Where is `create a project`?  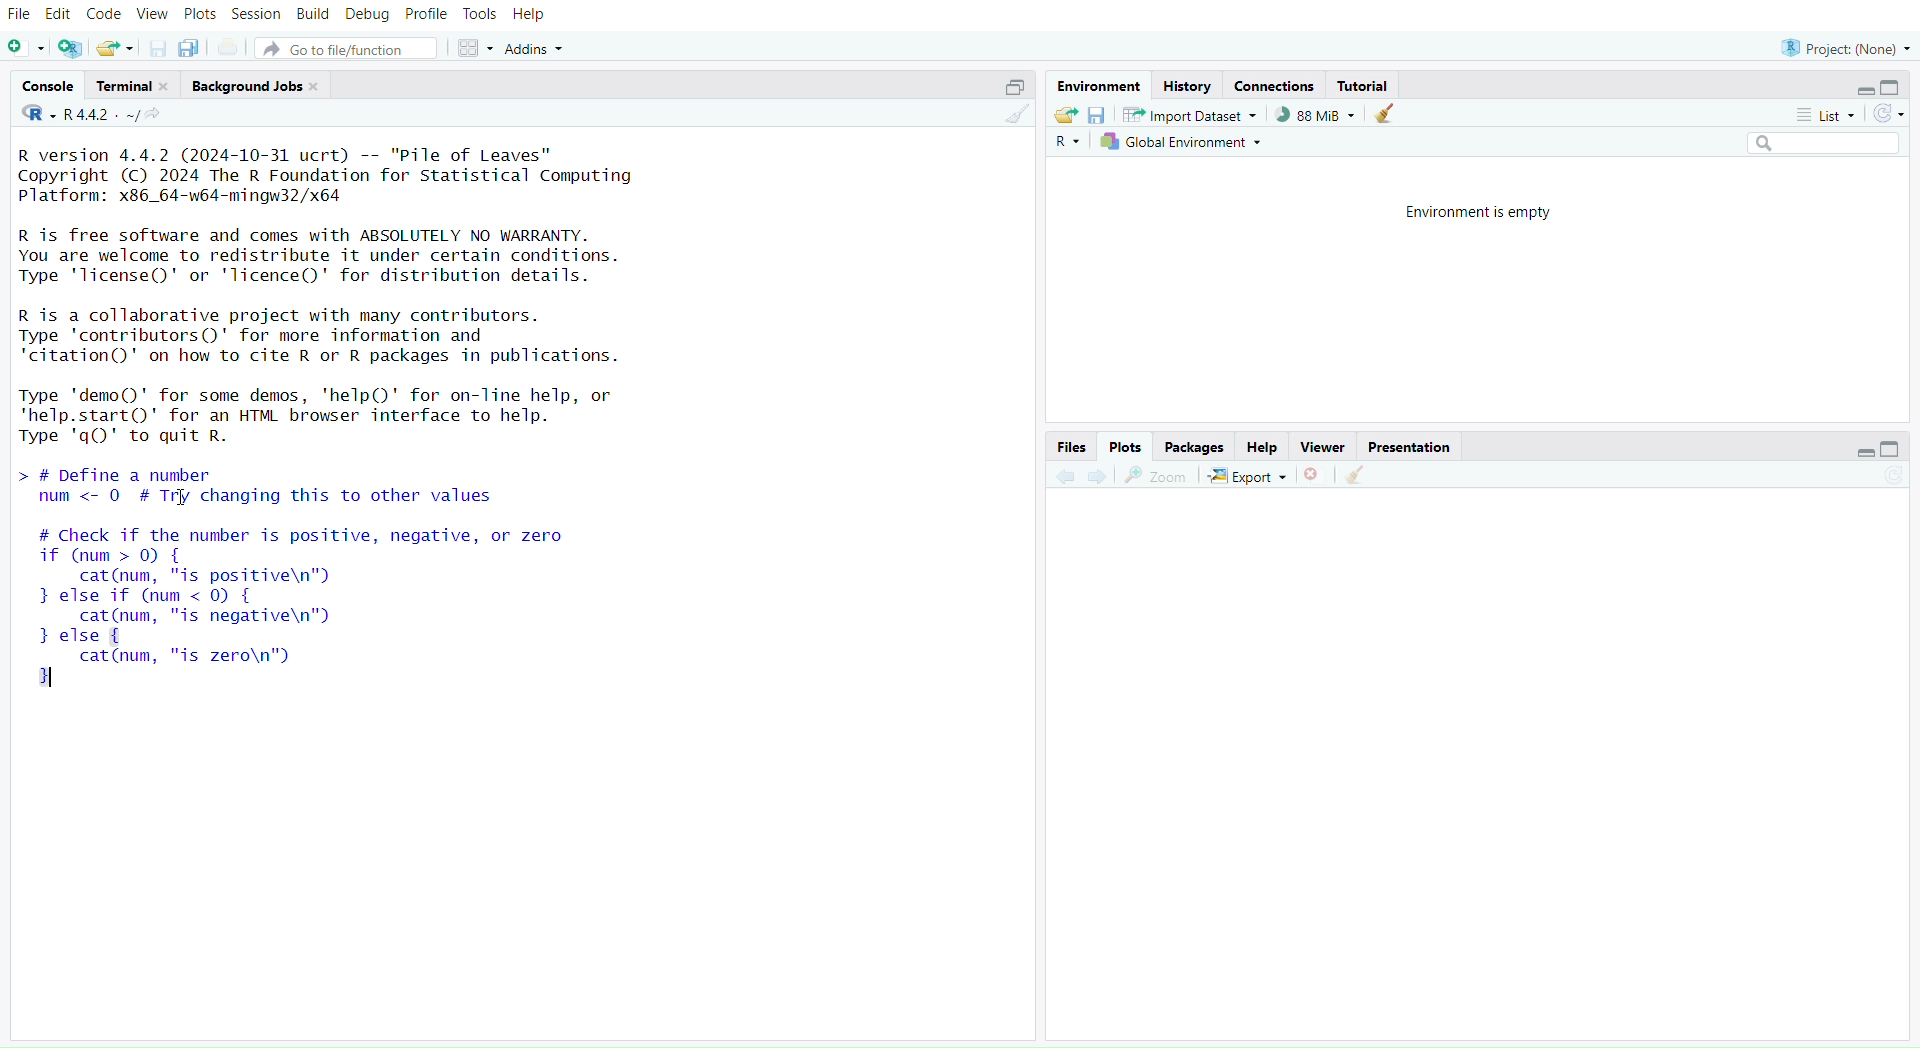
create a project is located at coordinates (71, 49).